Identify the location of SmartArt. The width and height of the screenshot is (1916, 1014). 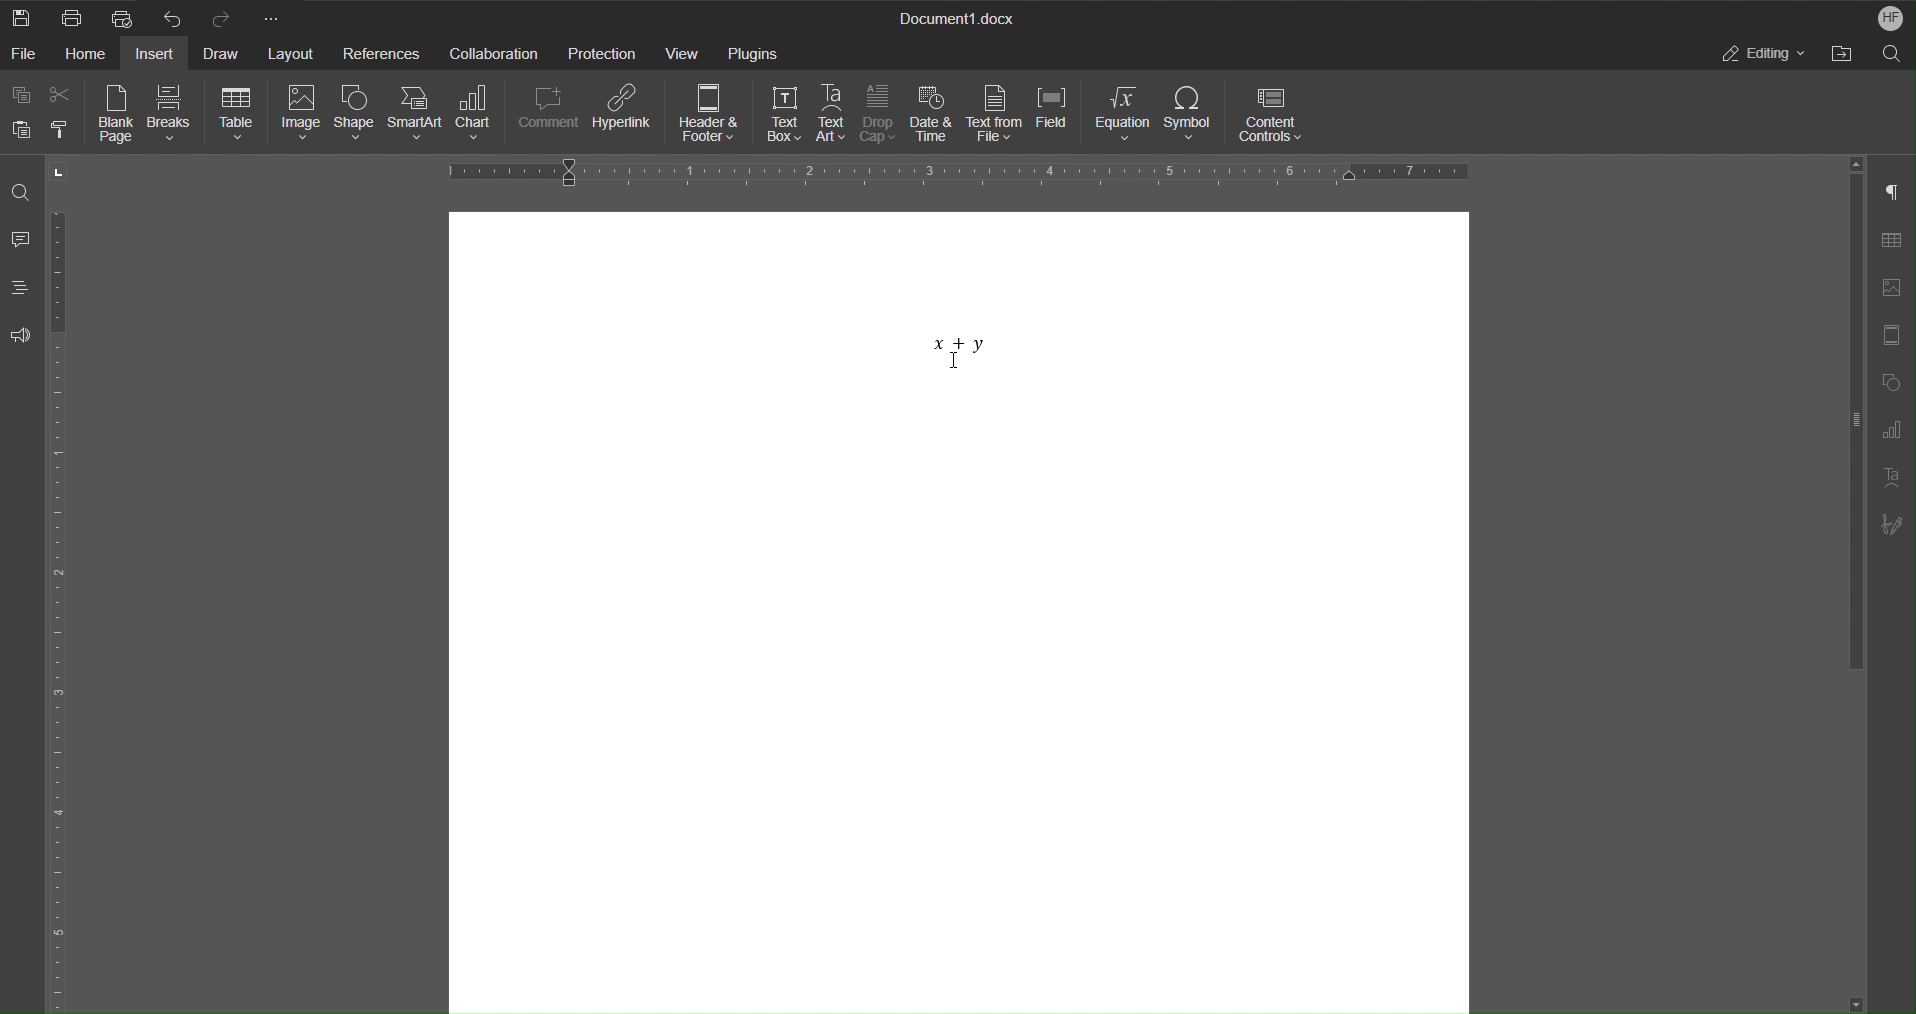
(415, 115).